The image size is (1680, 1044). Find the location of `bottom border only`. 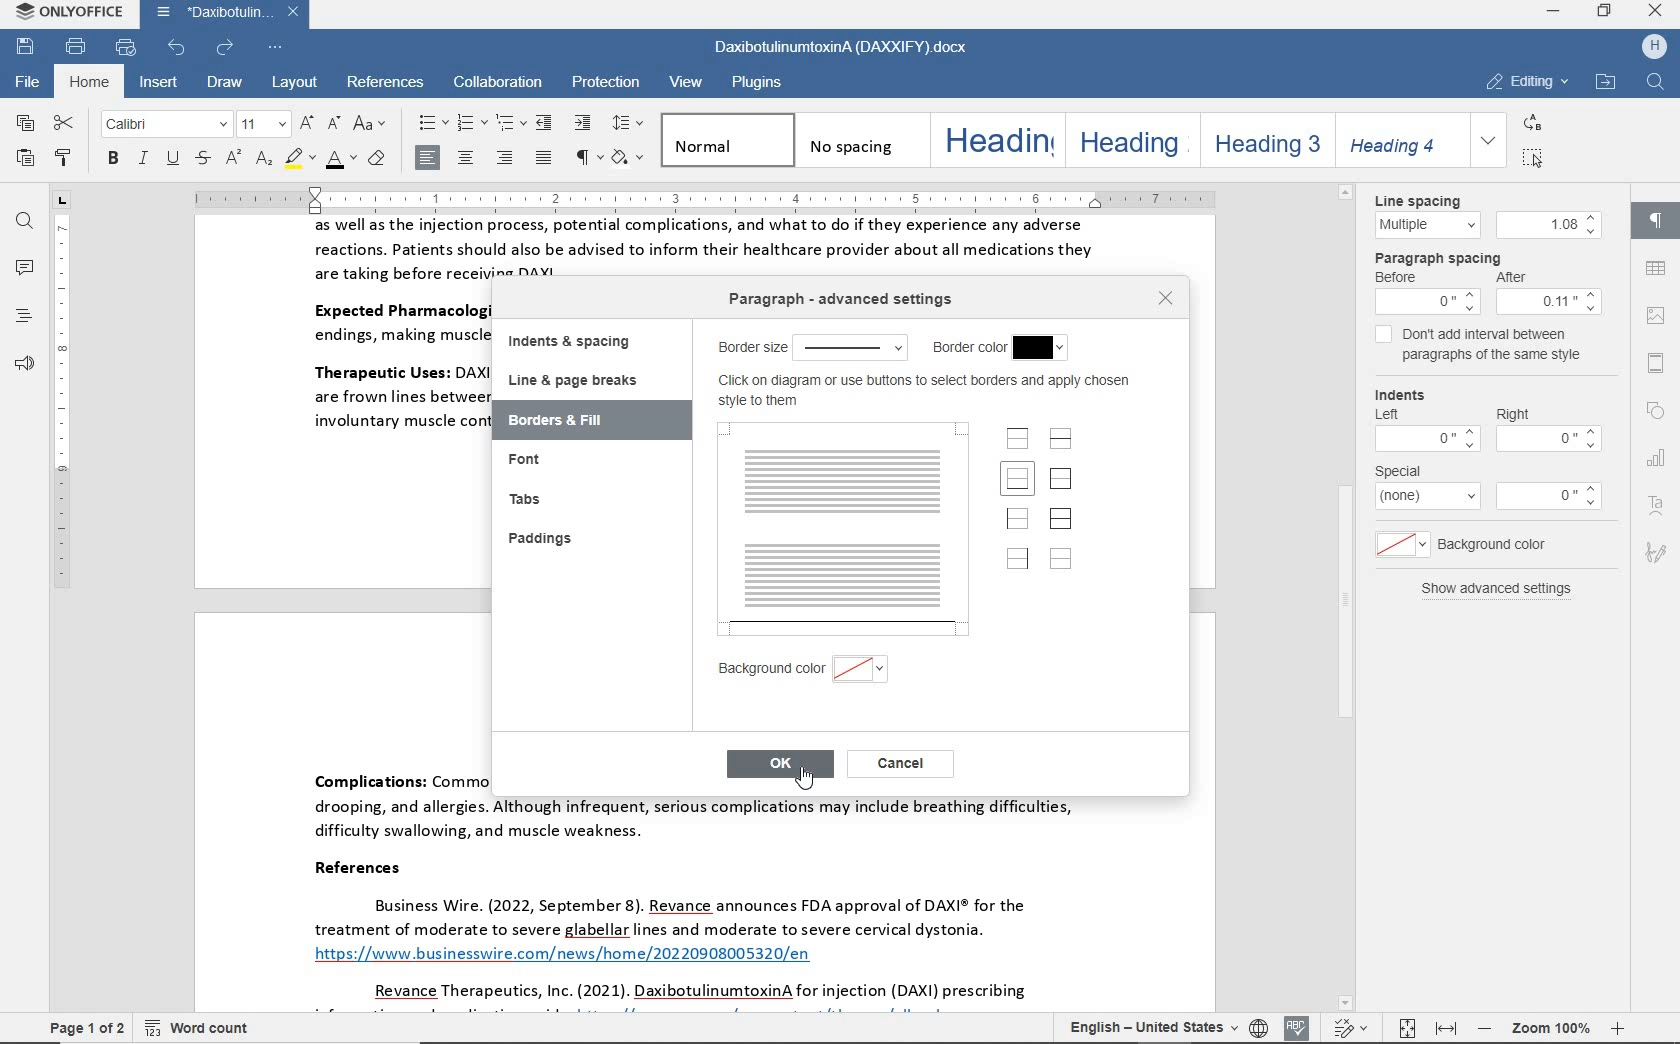

bottom border only is located at coordinates (1149, 516).